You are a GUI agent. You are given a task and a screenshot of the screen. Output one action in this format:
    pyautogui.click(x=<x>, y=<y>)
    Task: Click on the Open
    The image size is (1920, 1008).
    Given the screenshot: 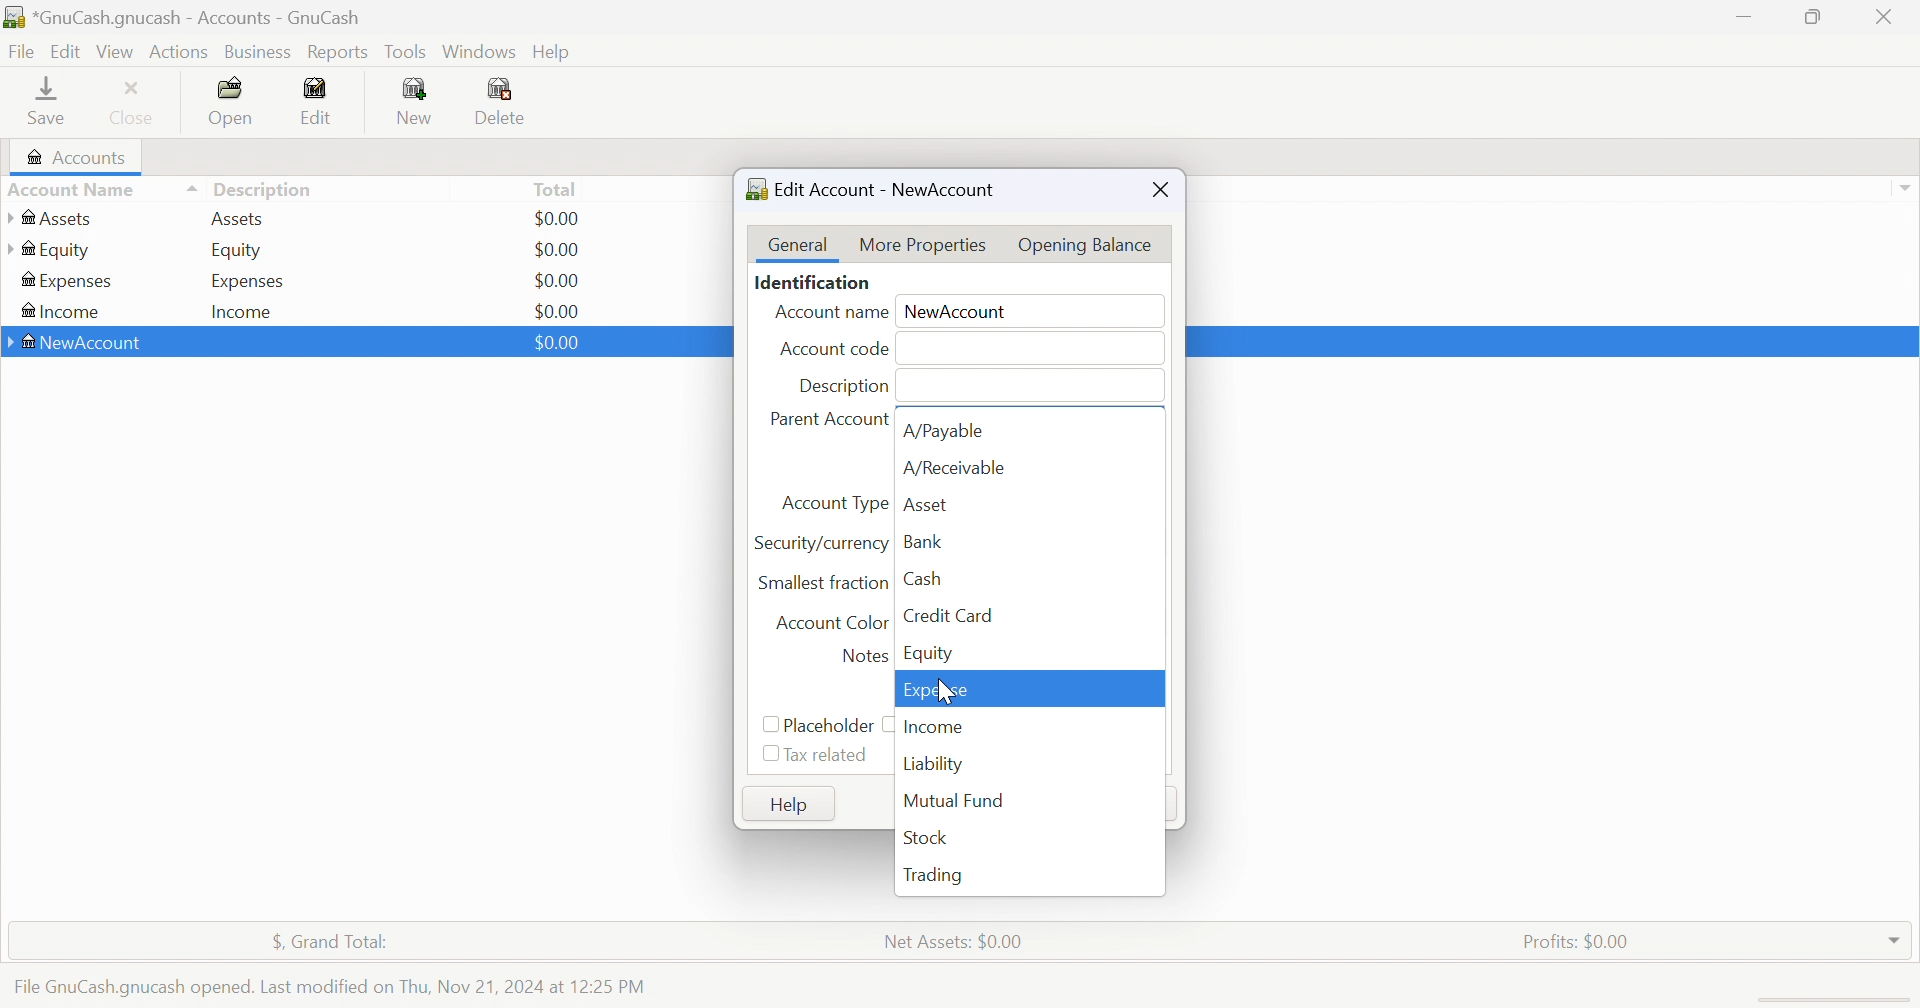 What is the action you would take?
    pyautogui.click(x=233, y=102)
    